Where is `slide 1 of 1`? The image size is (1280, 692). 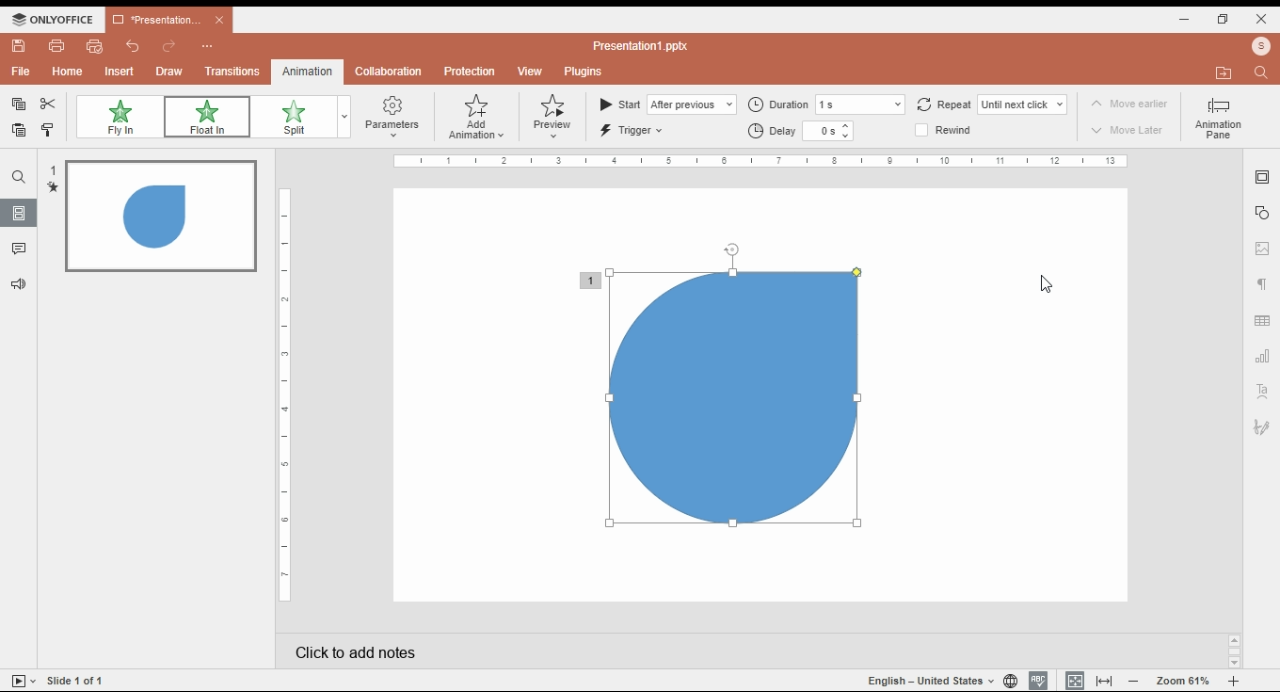
slide 1 of 1 is located at coordinates (80, 680).